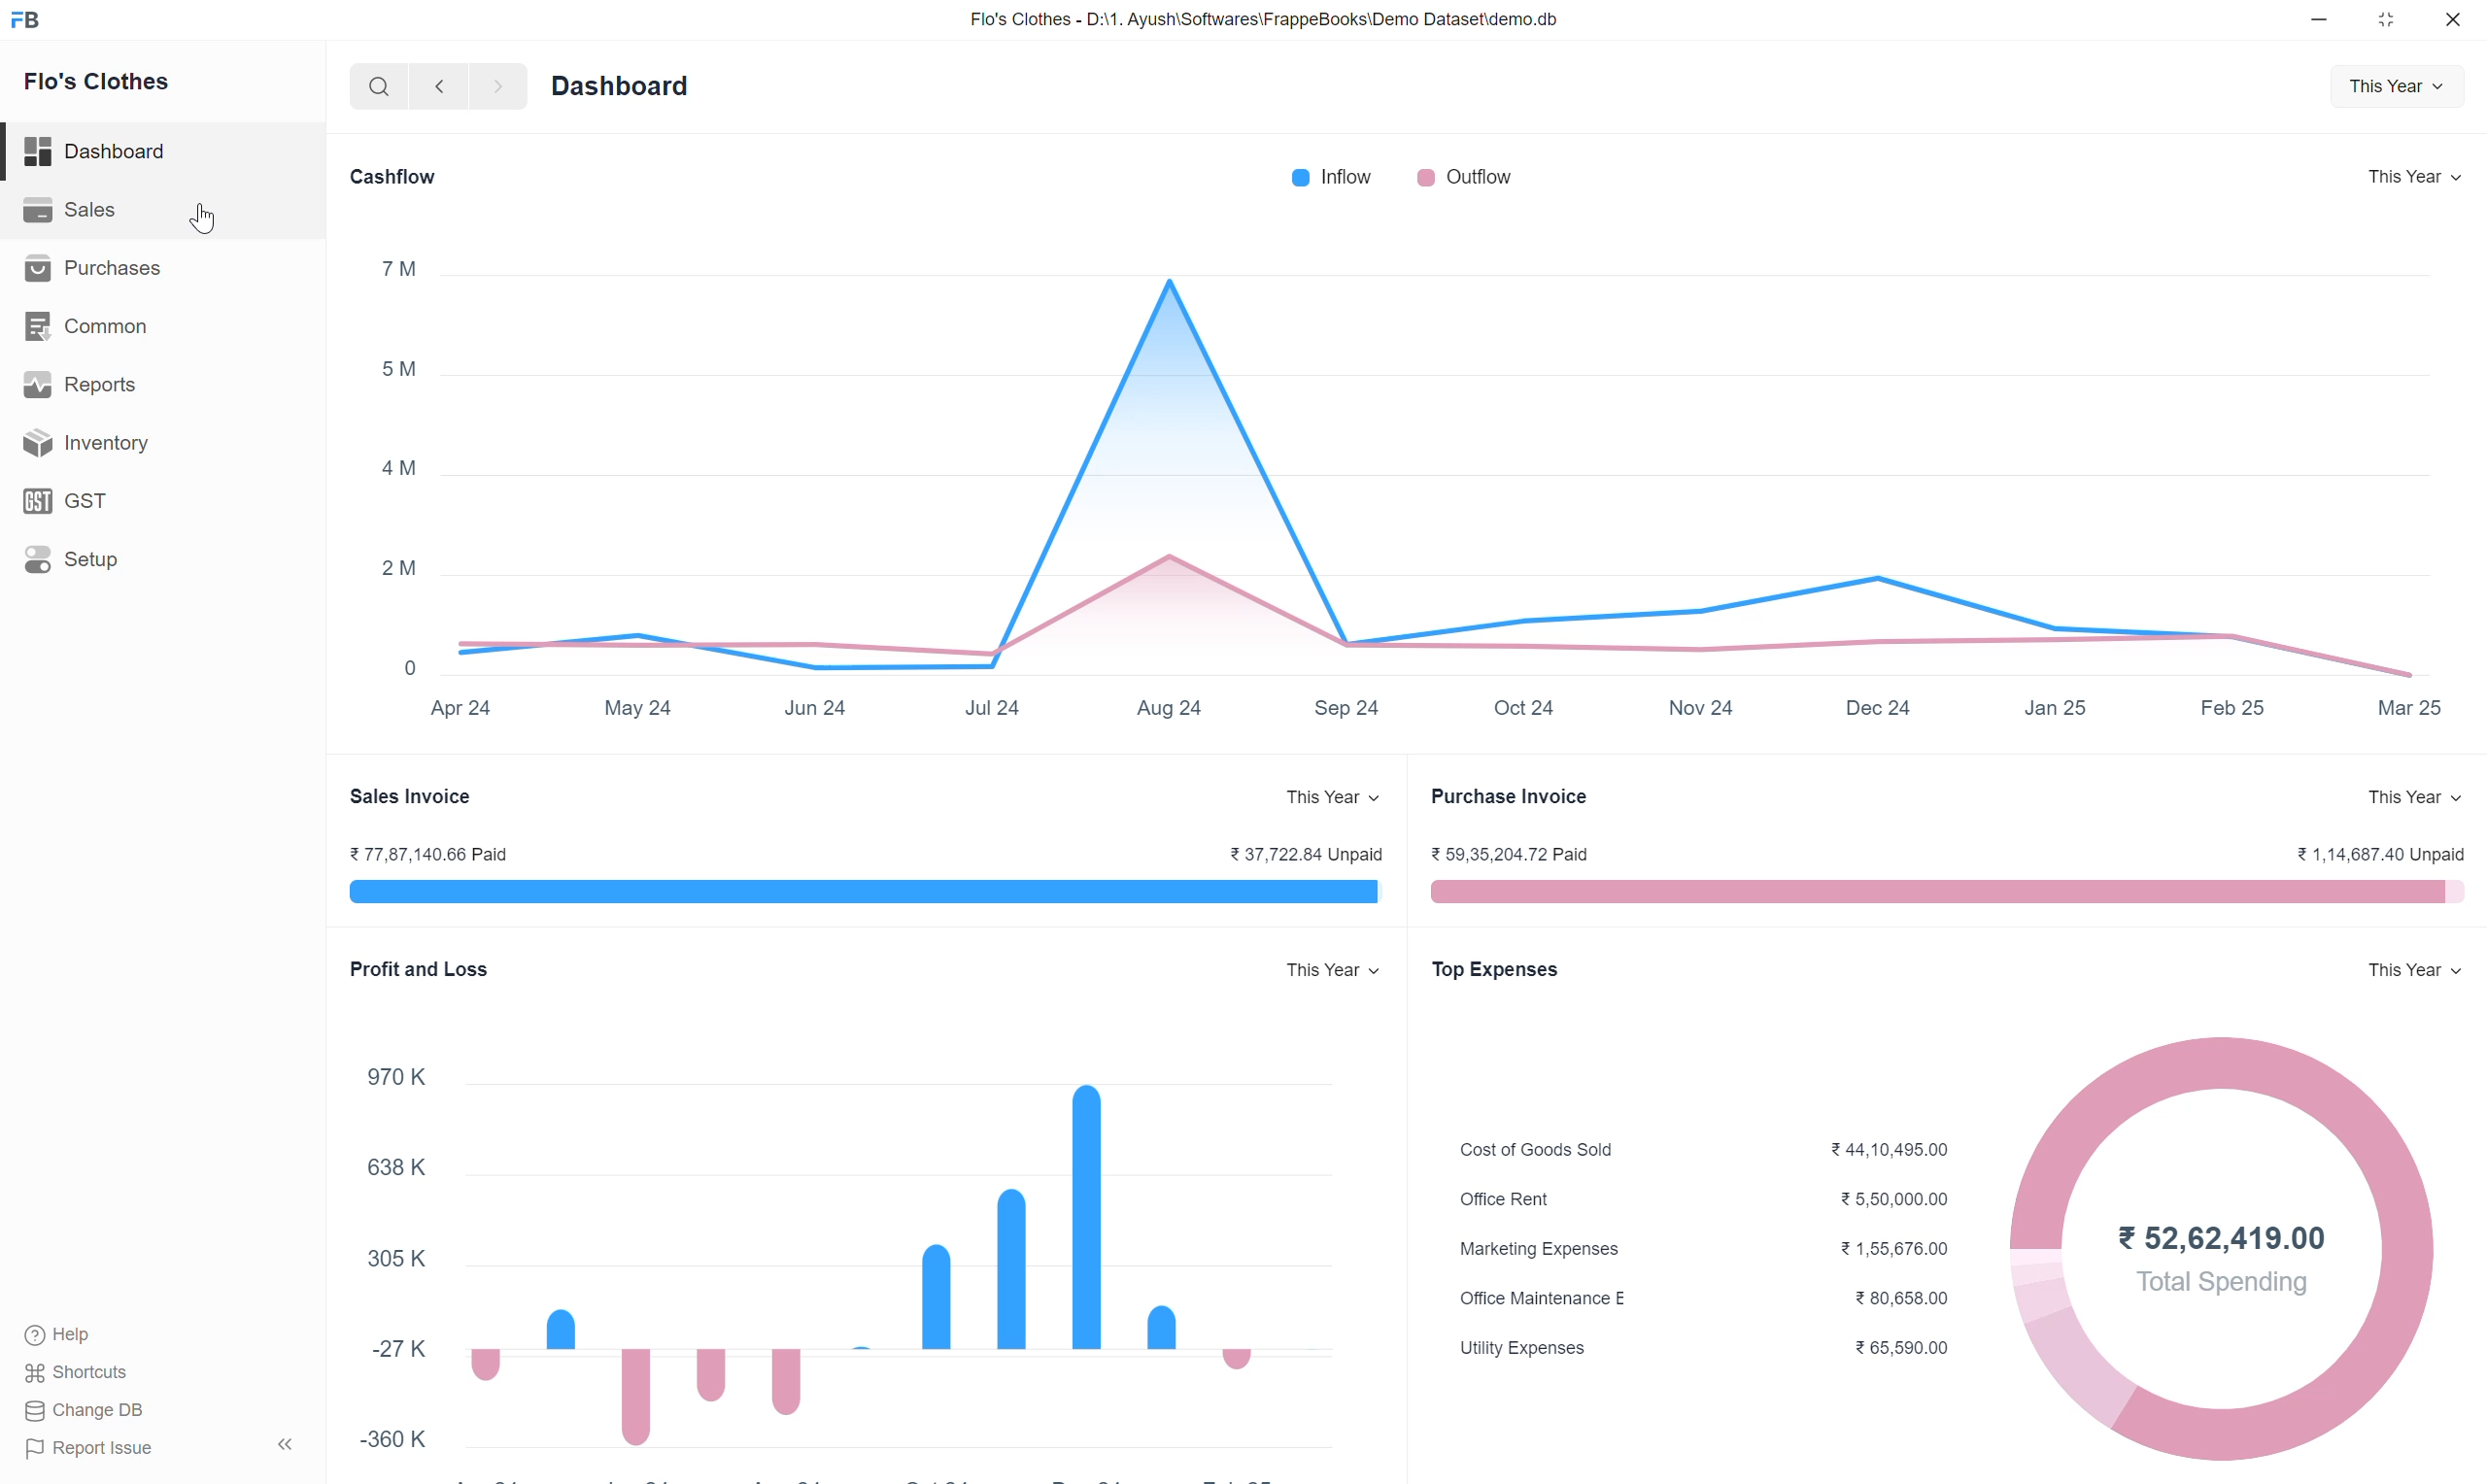  What do you see at coordinates (1469, 176) in the screenshot?
I see `Outflow` at bounding box center [1469, 176].